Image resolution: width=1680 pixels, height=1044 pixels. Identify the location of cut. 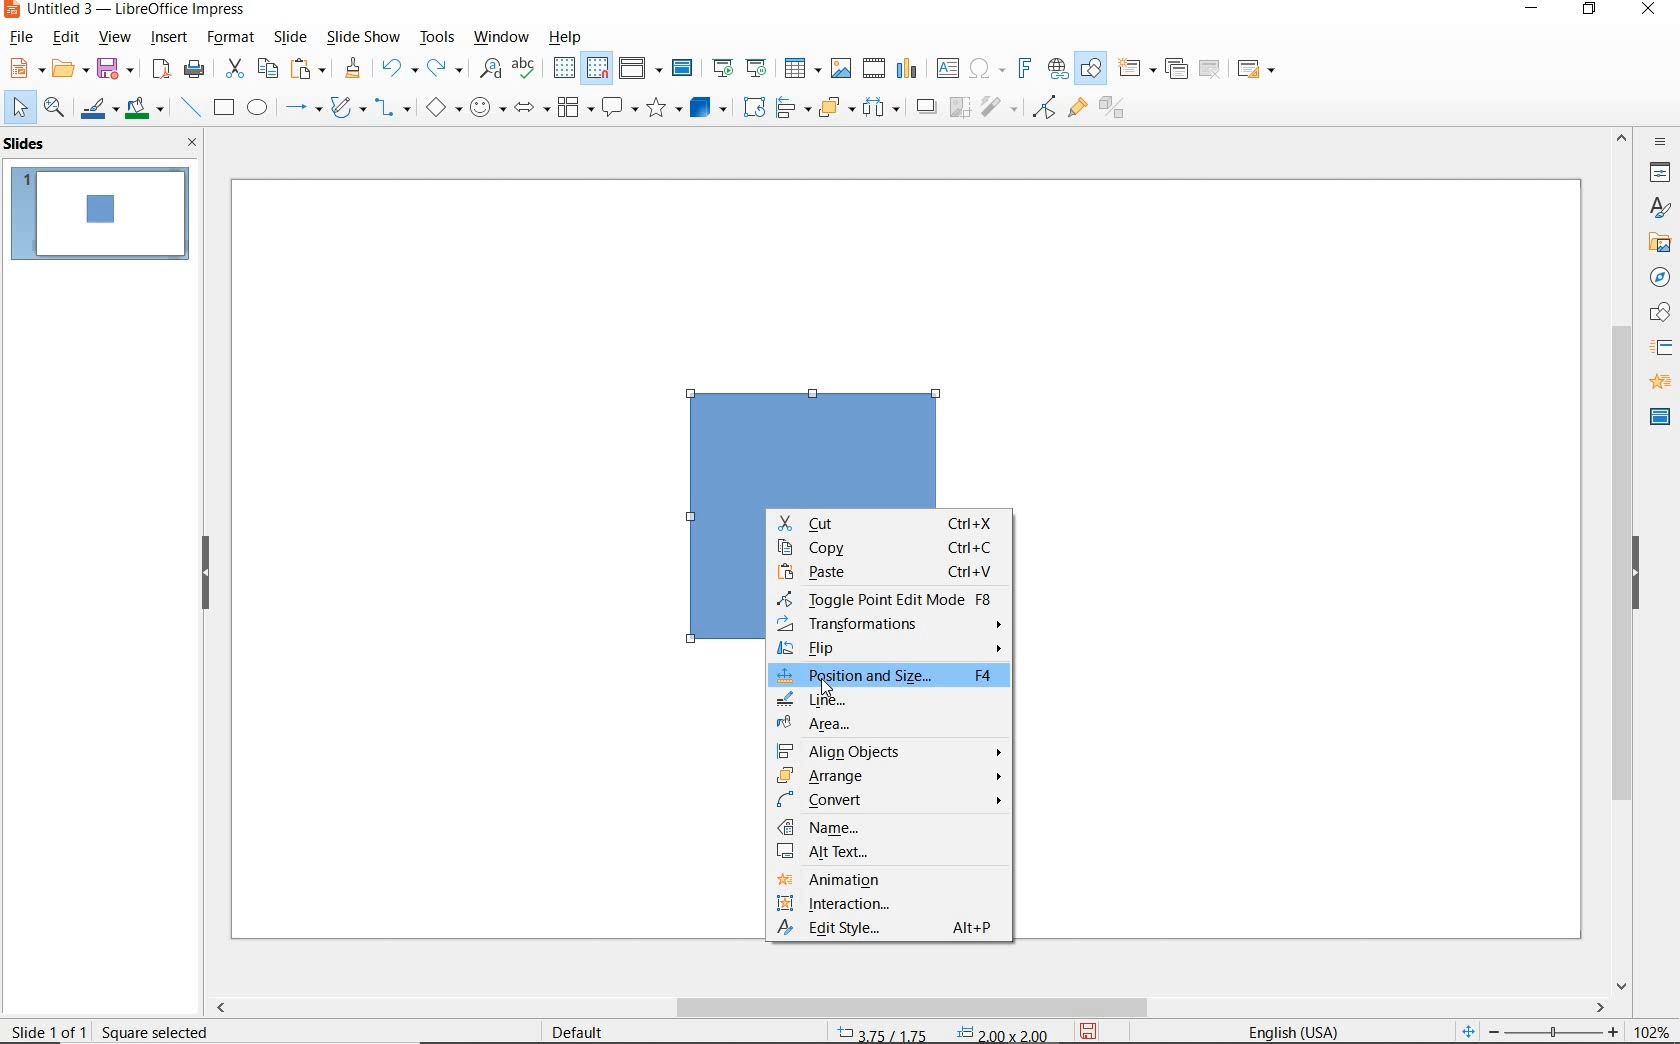
(232, 68).